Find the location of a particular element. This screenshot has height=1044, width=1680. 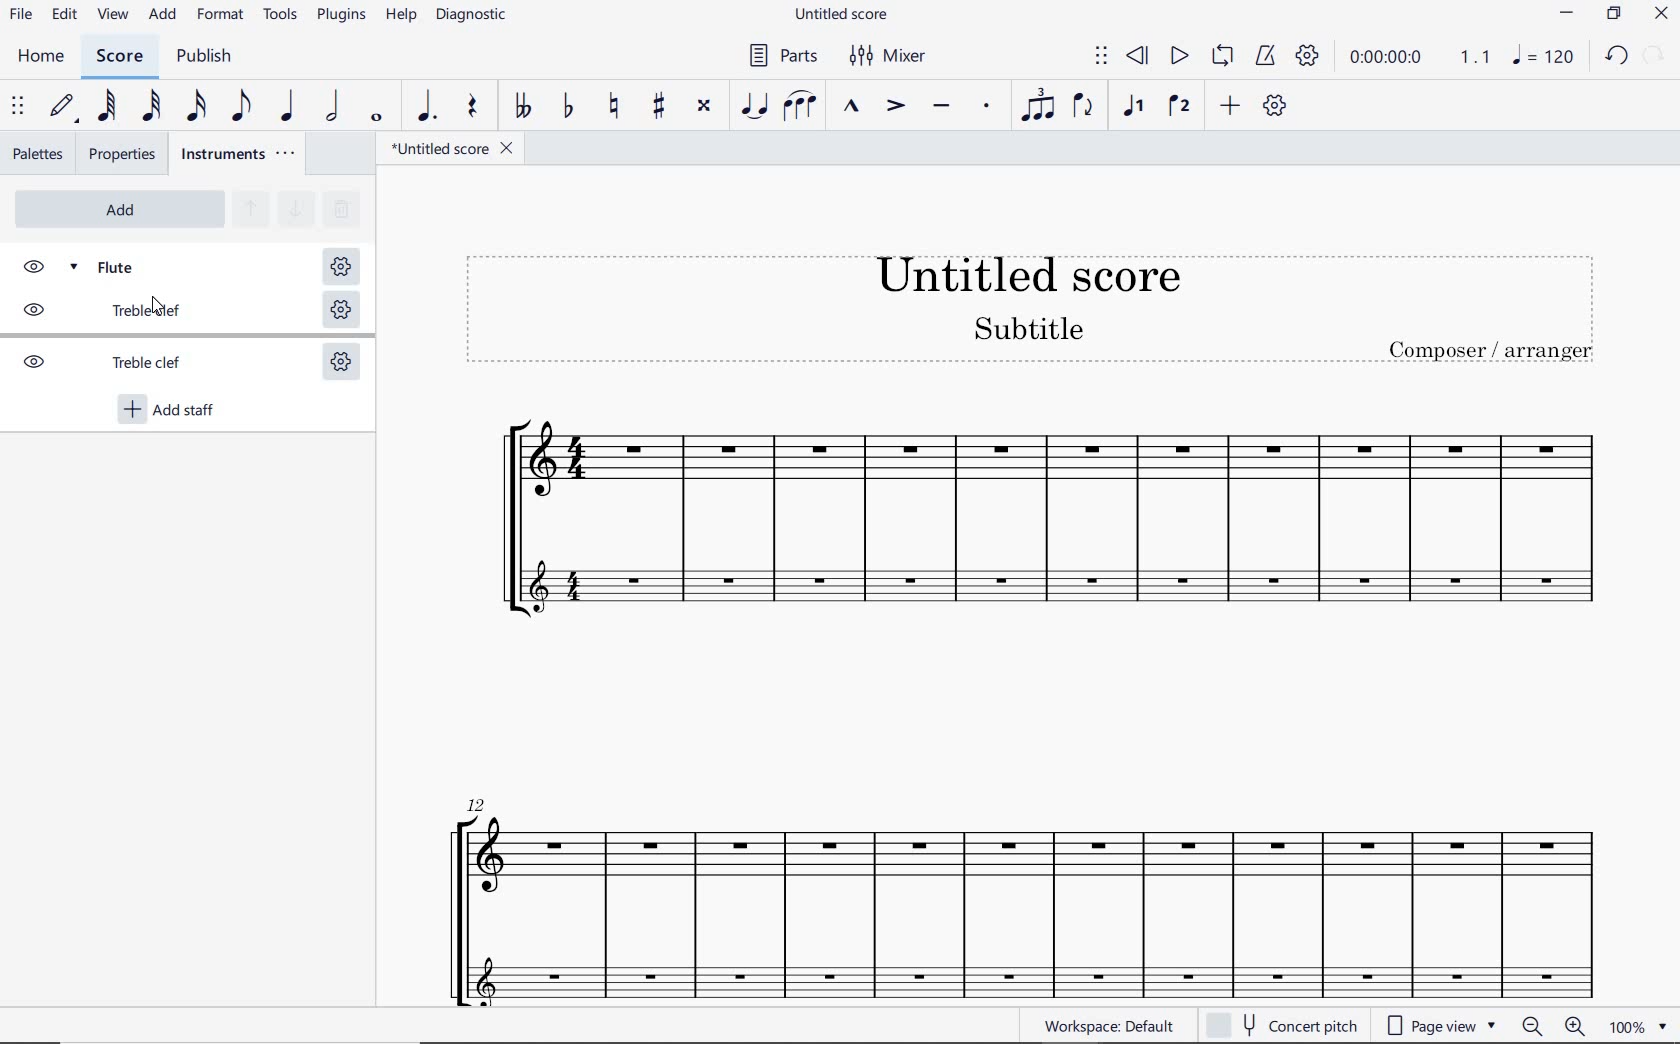

TOGGLE DOUBLE-SHARP is located at coordinates (706, 107).